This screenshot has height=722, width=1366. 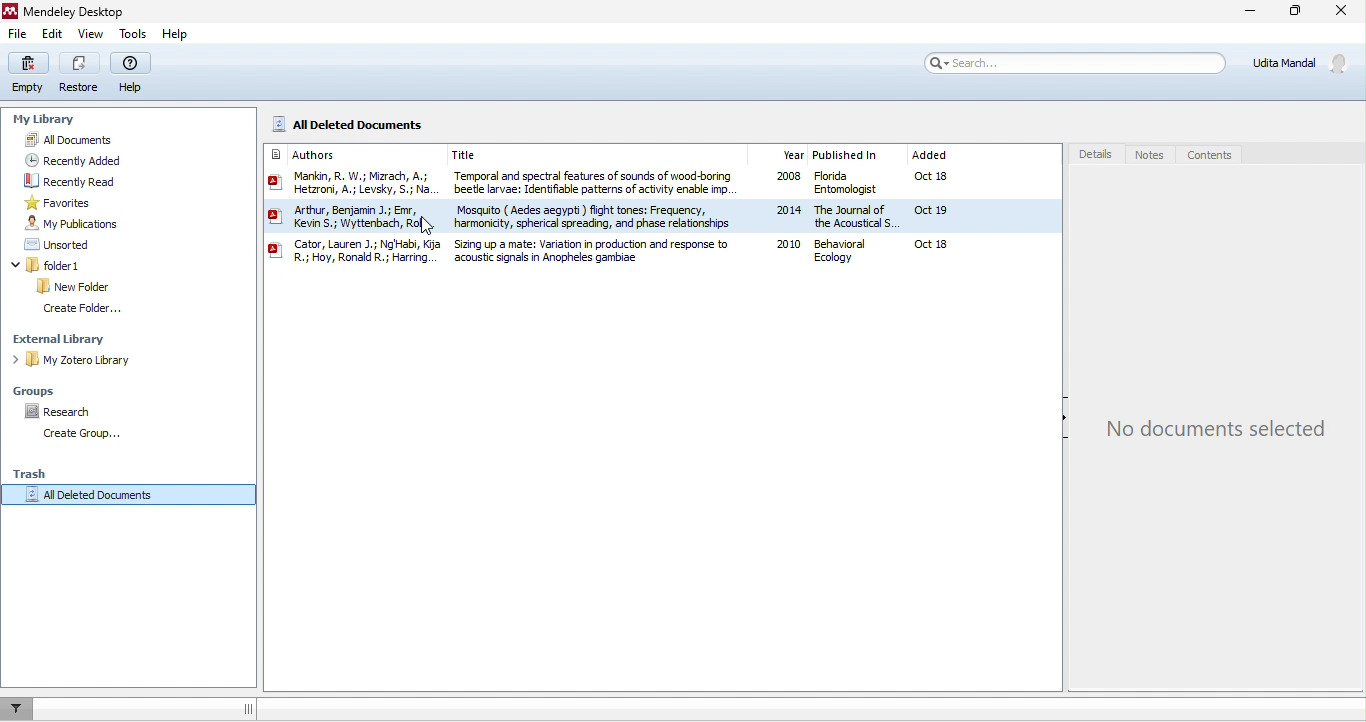 I want to click on close, so click(x=1343, y=10).